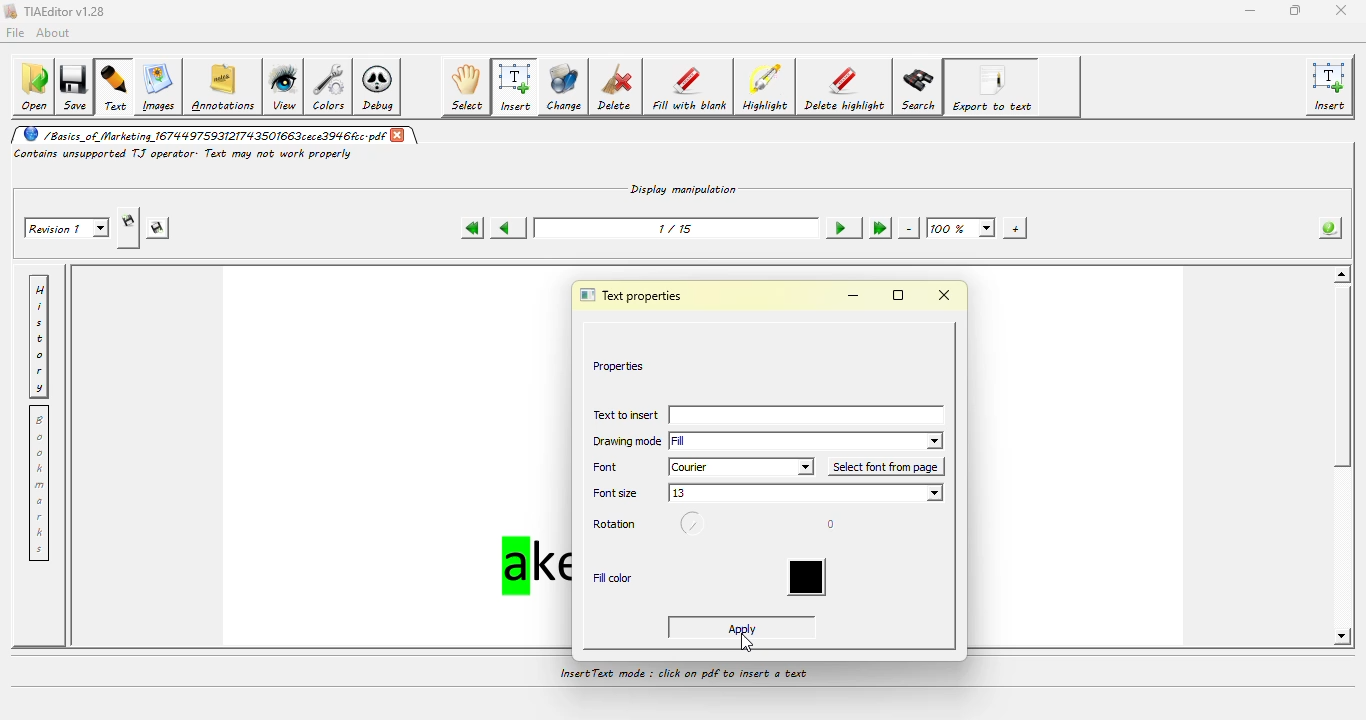 The height and width of the screenshot is (720, 1366). I want to click on TIAEditor v1.28, so click(56, 12).